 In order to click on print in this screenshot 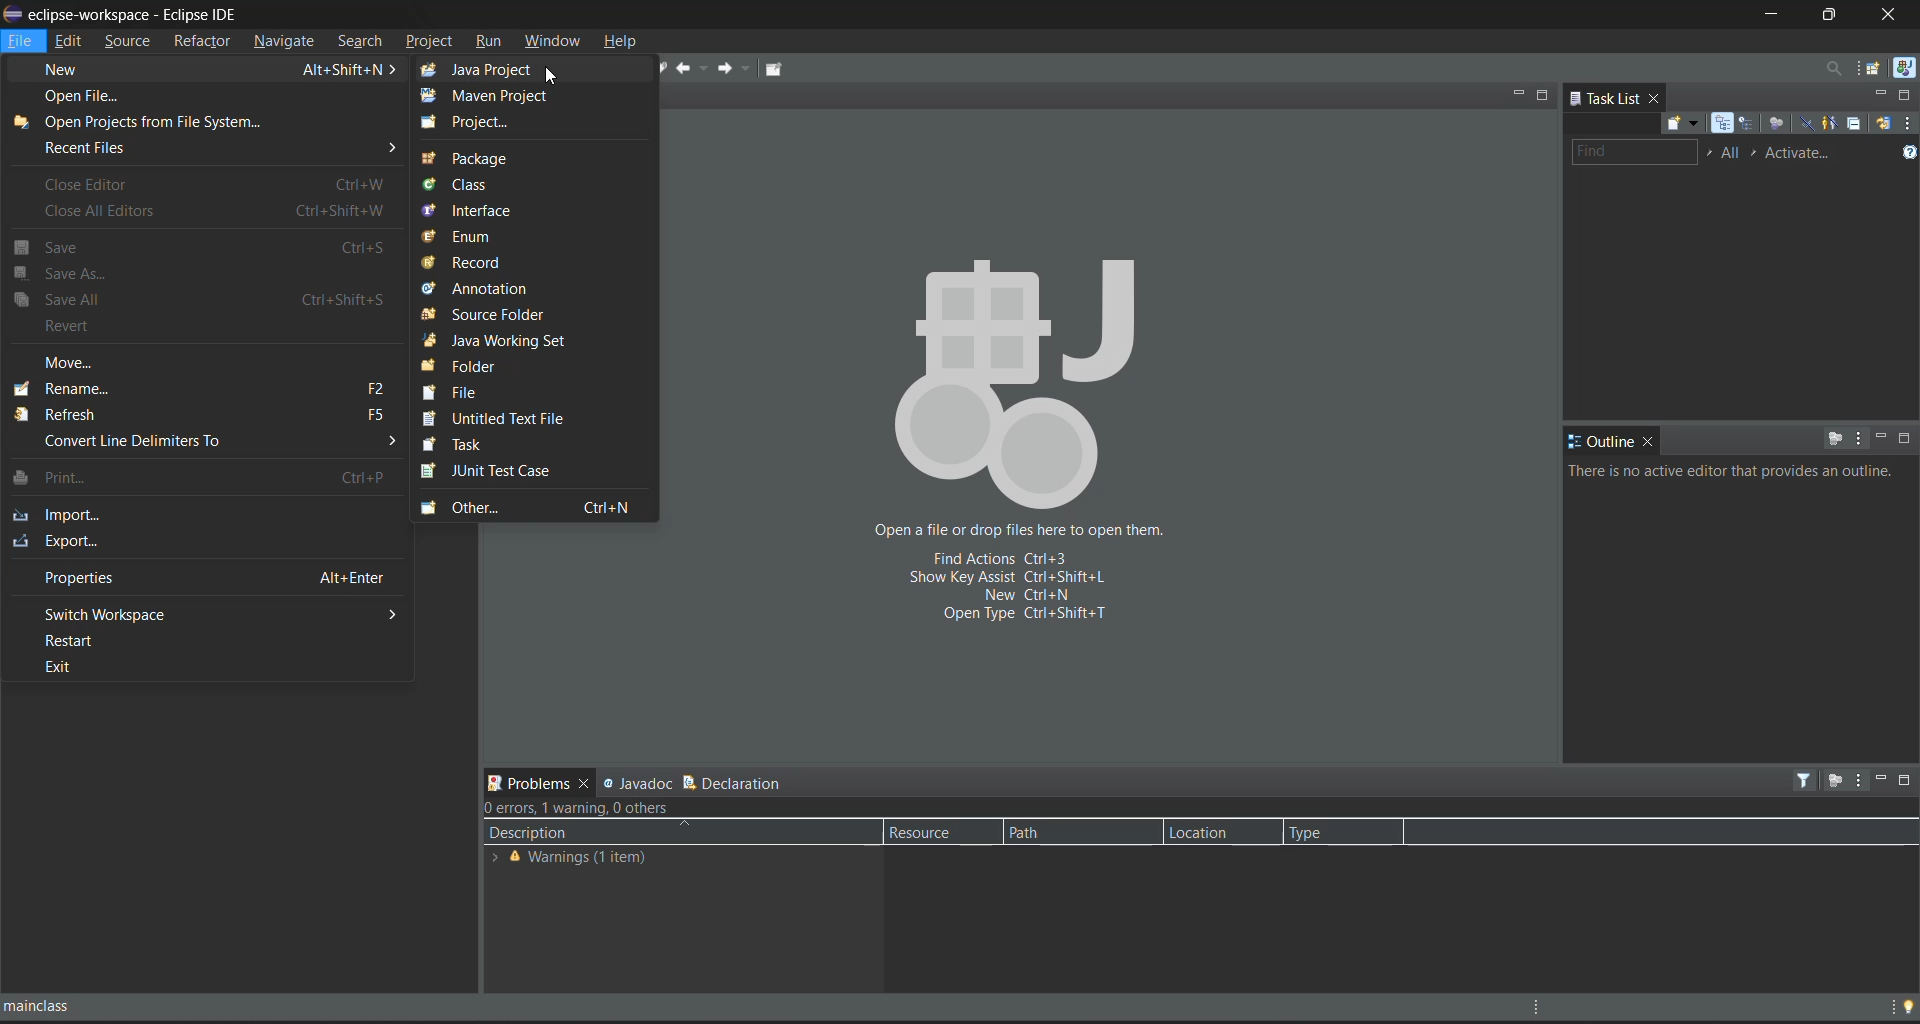, I will do `click(208, 475)`.